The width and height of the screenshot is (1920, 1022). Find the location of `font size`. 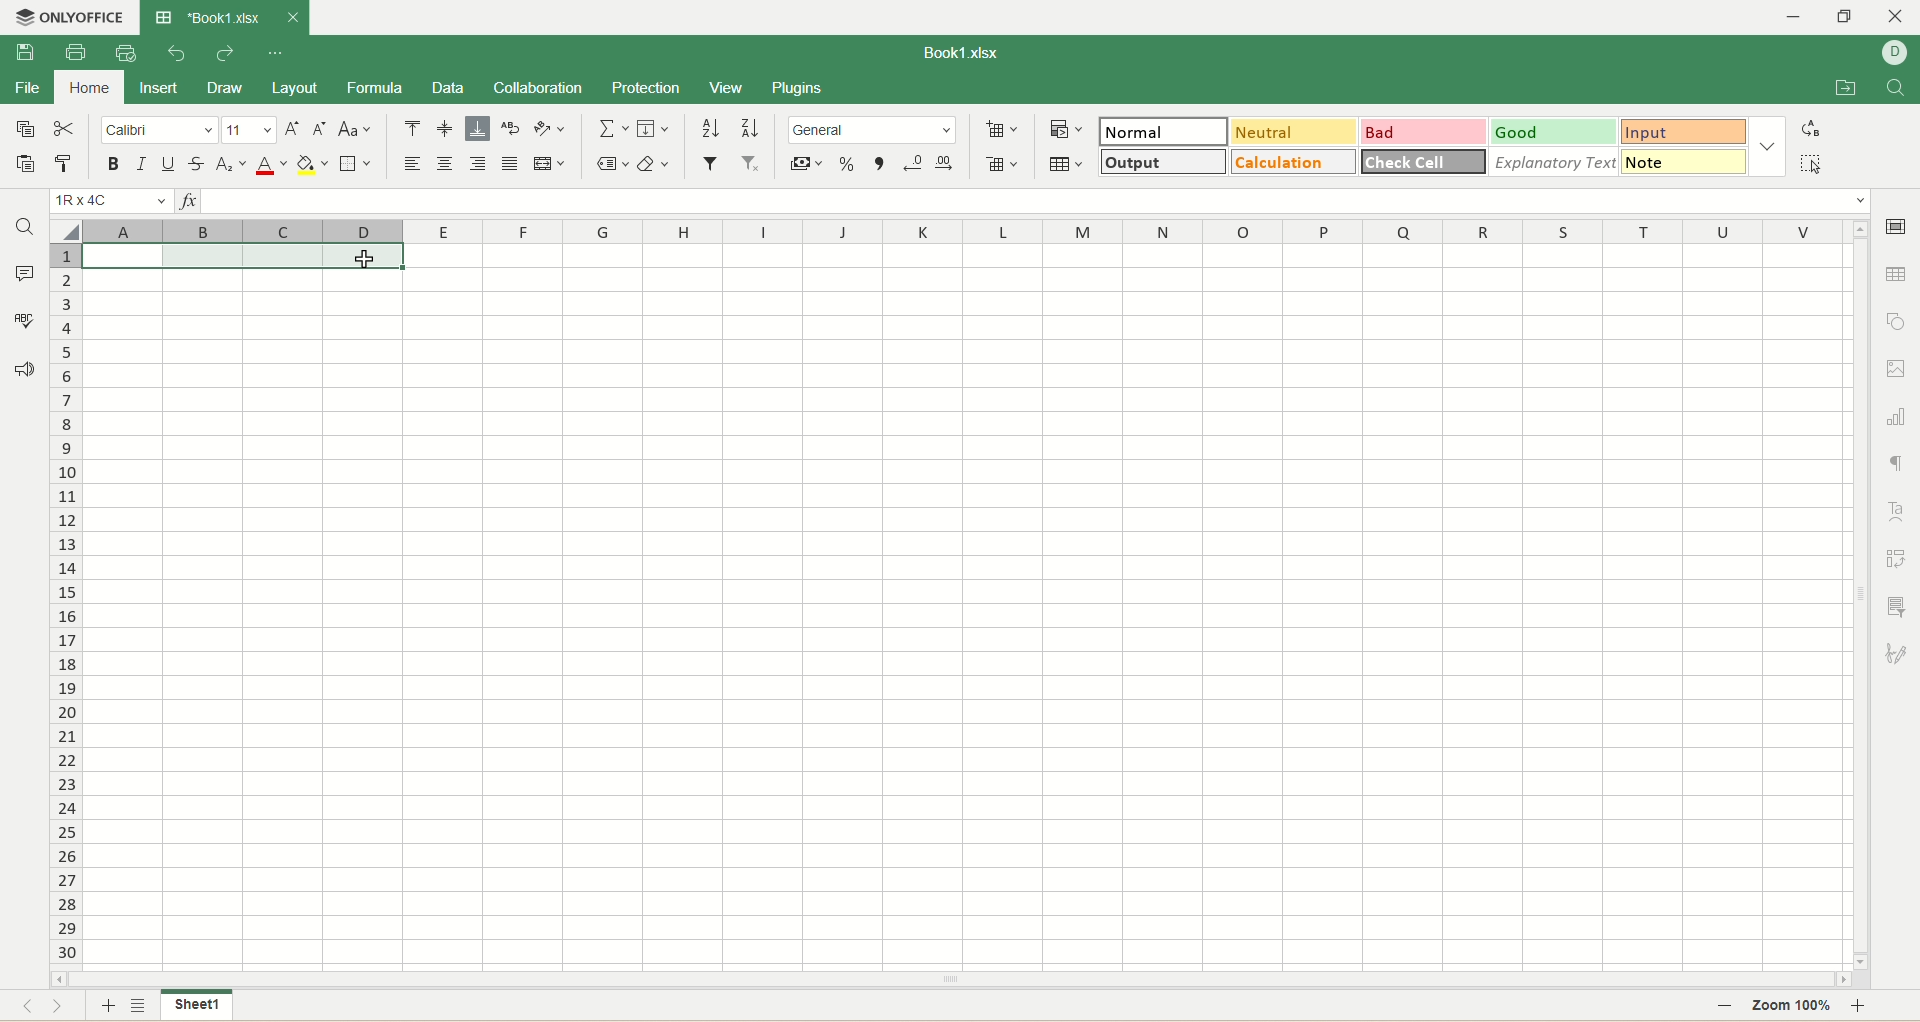

font size is located at coordinates (249, 130).